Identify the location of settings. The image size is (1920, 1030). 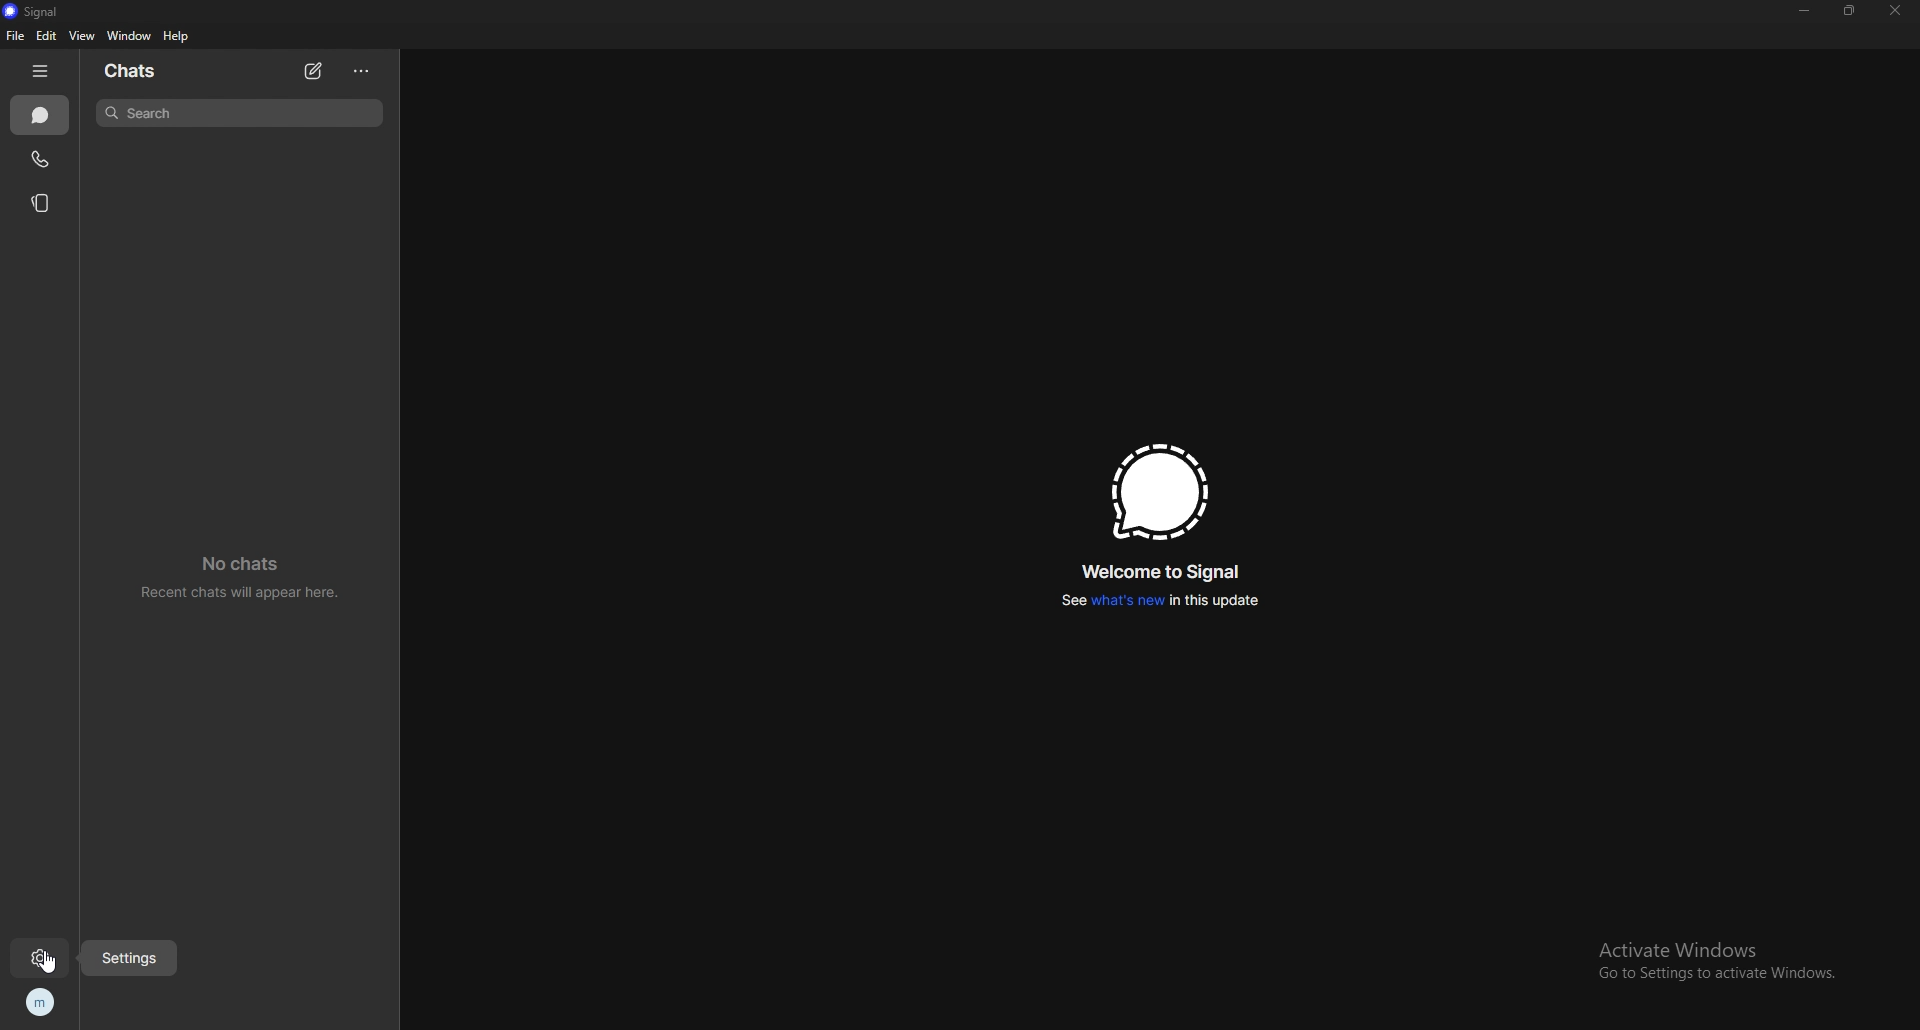
(43, 958).